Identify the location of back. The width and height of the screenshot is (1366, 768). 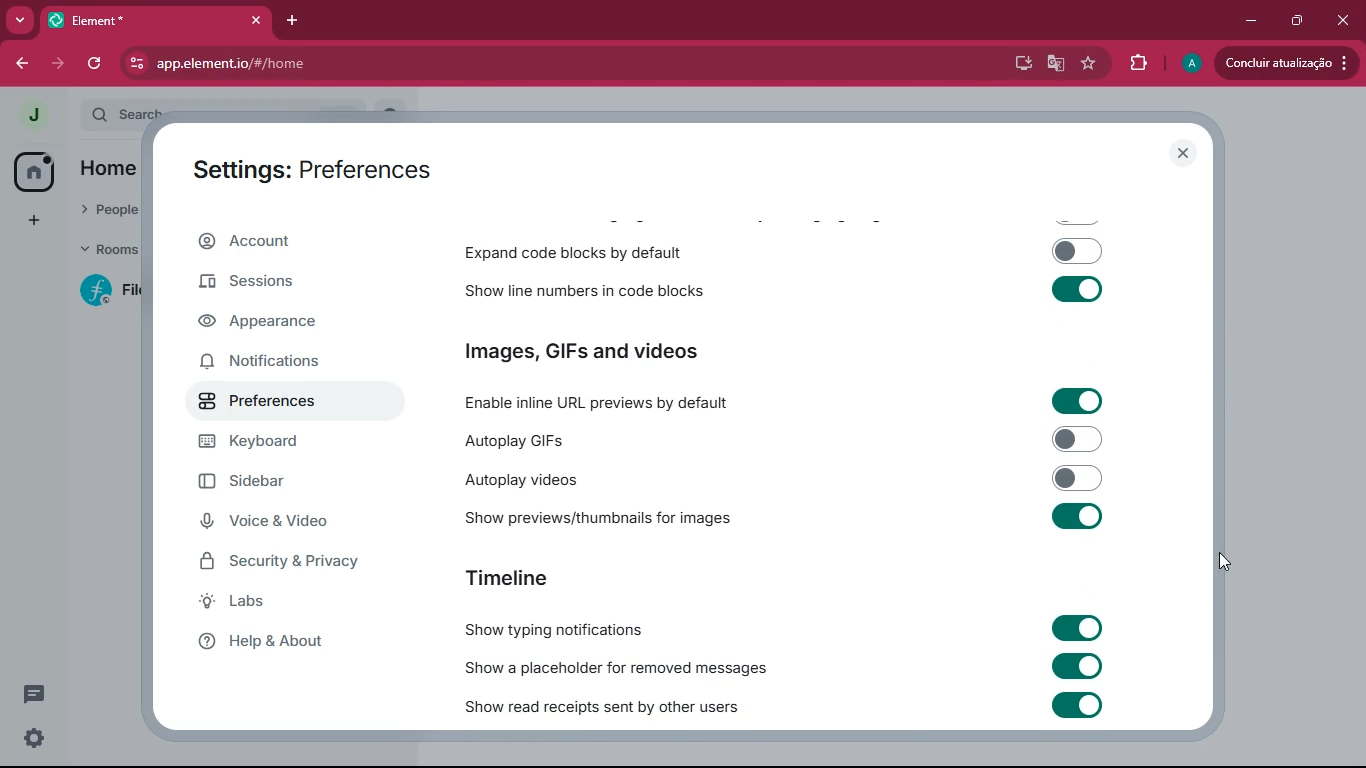
(19, 66).